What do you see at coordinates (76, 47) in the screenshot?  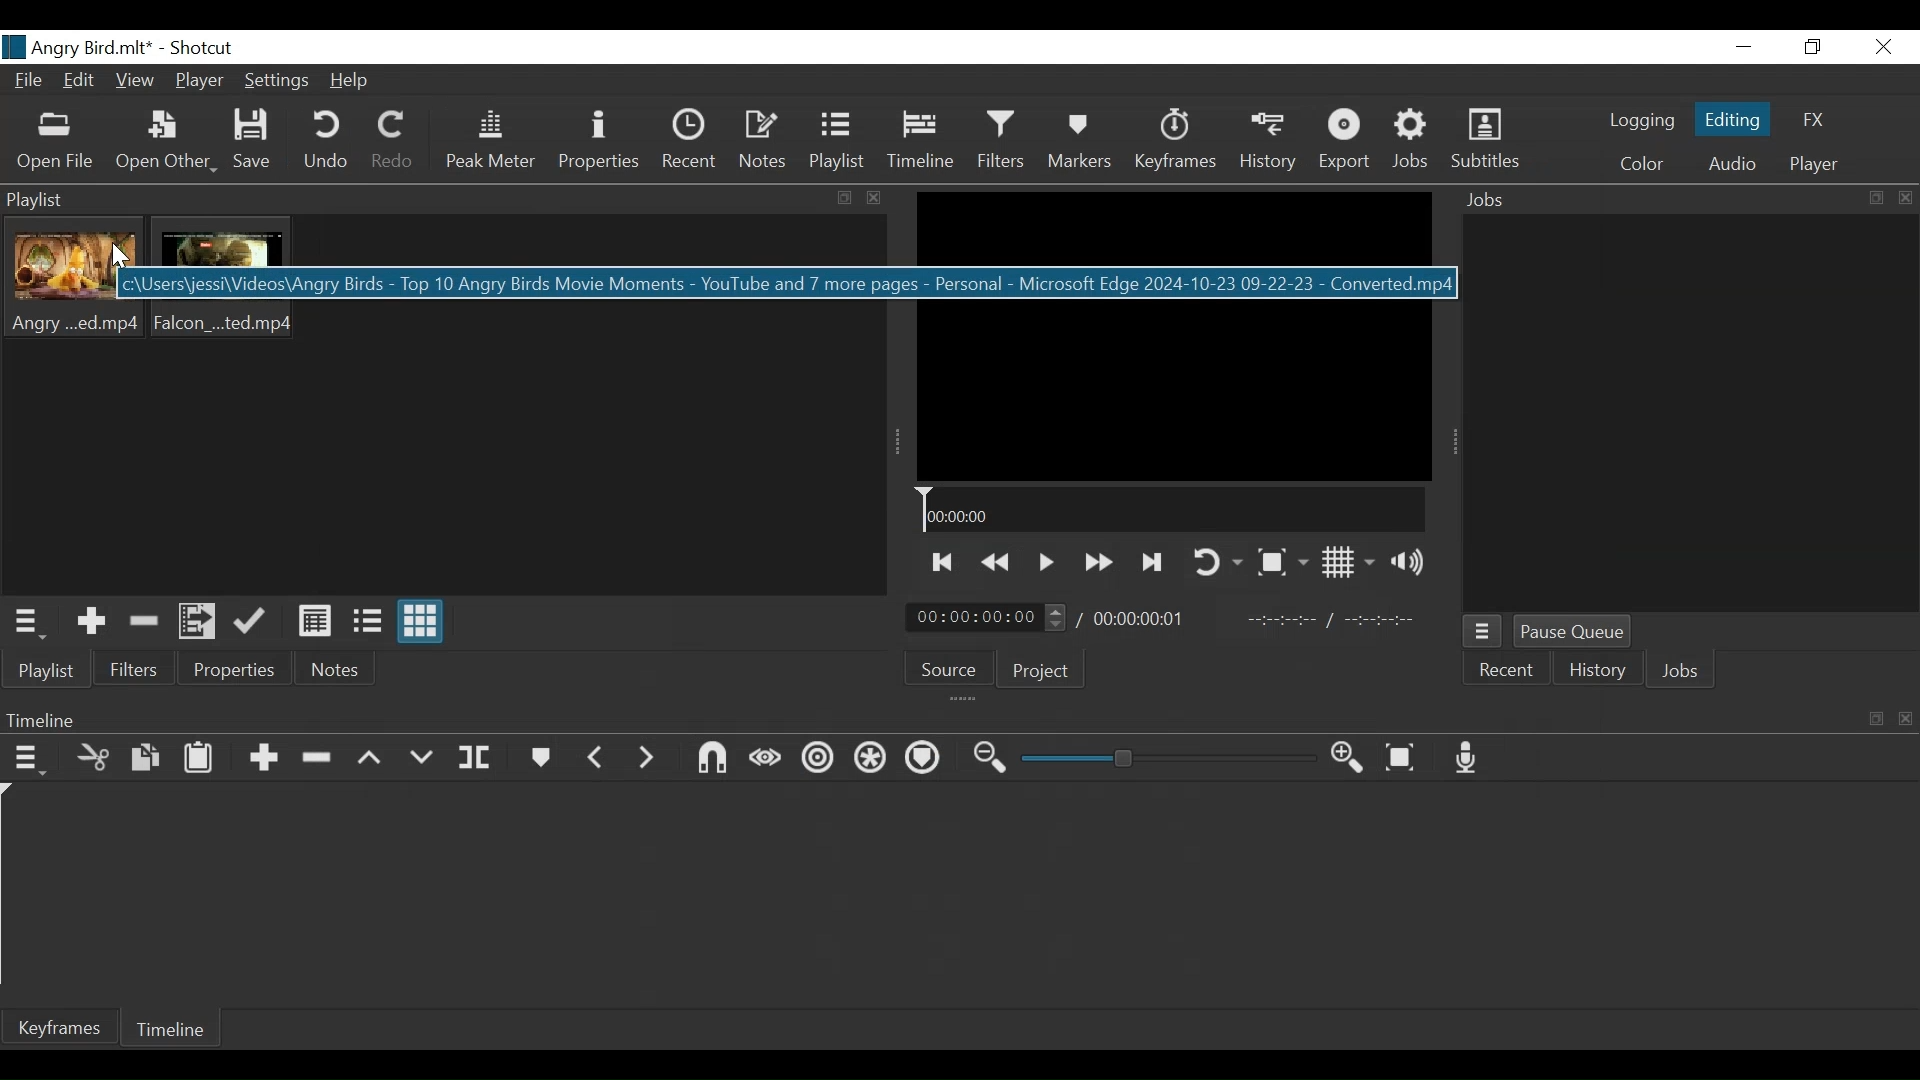 I see `File Name` at bounding box center [76, 47].